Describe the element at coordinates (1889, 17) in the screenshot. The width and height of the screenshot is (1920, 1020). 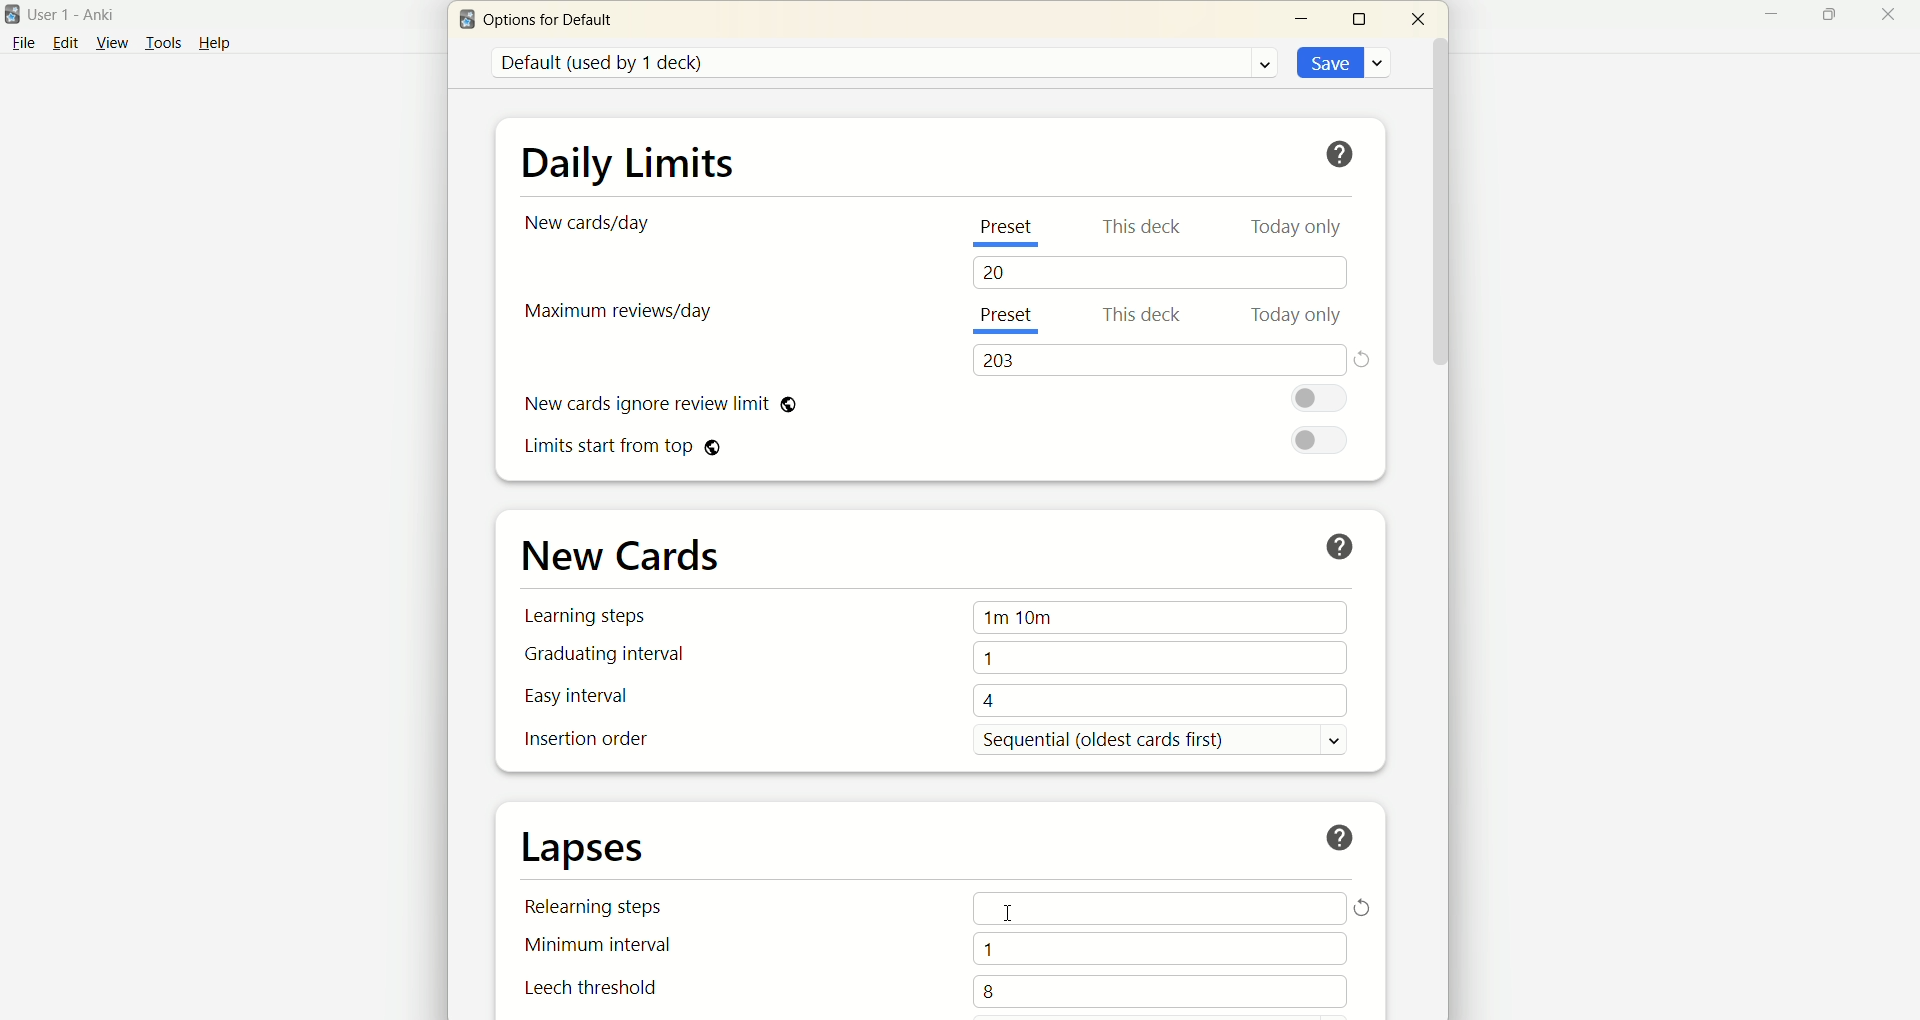
I see `close` at that location.